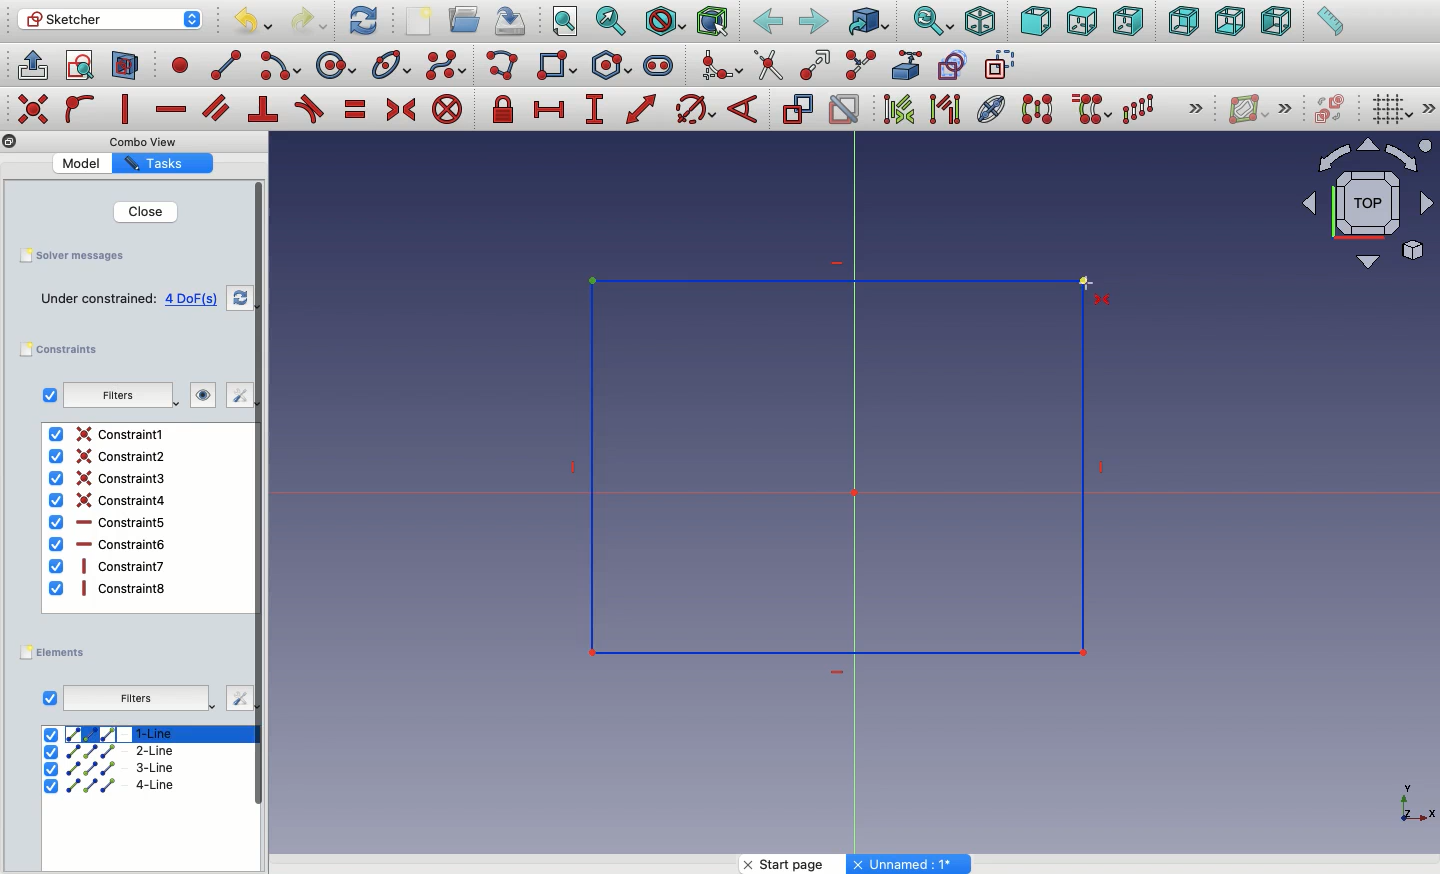  What do you see at coordinates (467, 20) in the screenshot?
I see `Open` at bounding box center [467, 20].